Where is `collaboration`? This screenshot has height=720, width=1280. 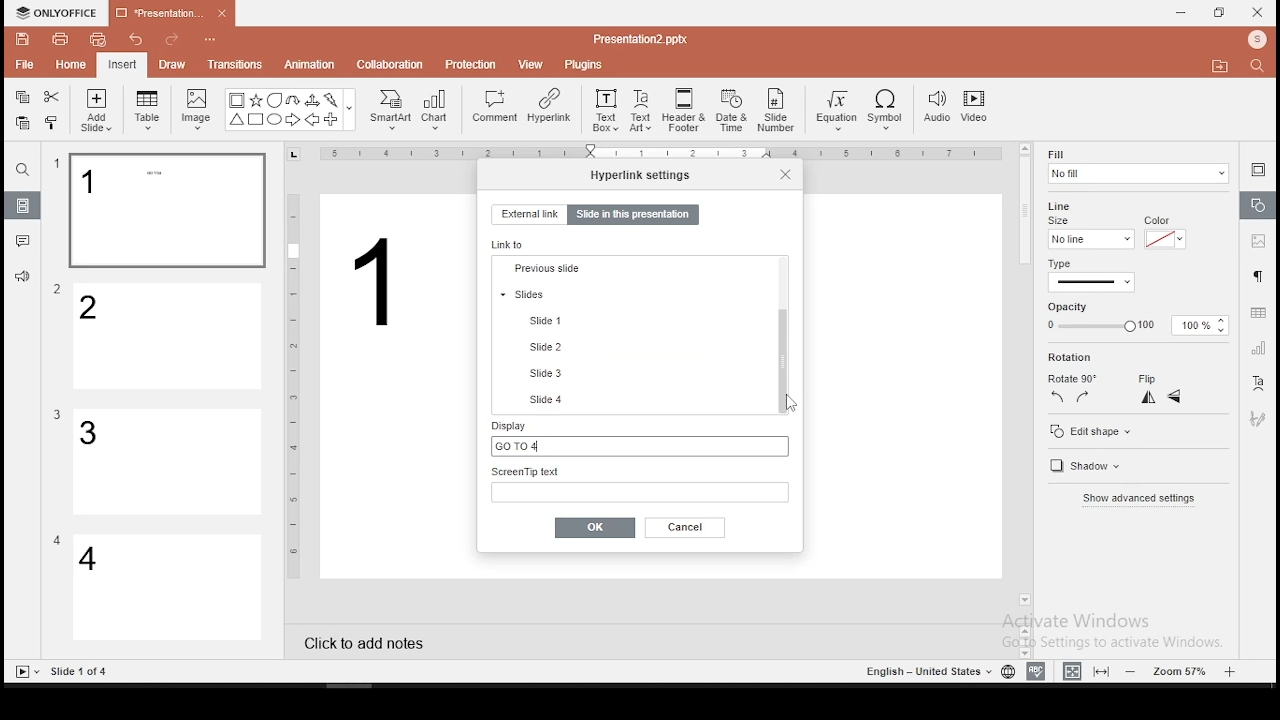
collaboration is located at coordinates (392, 63).